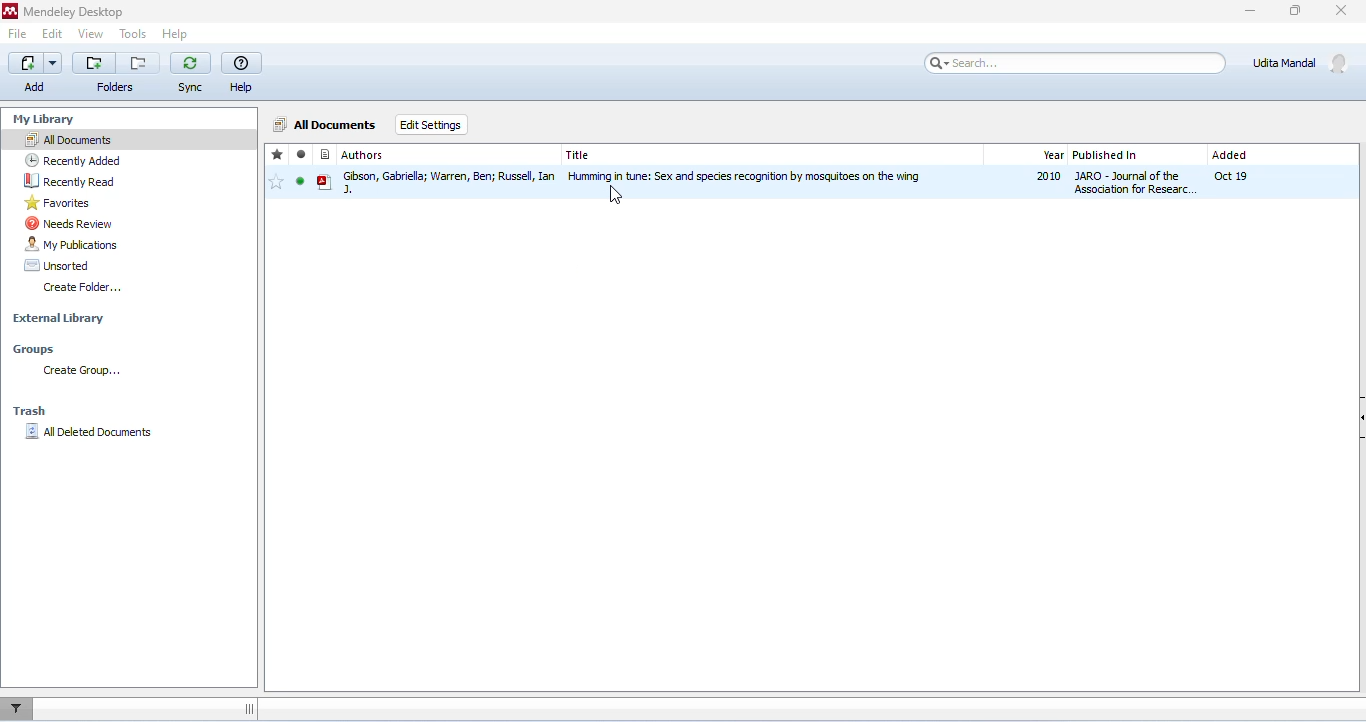 This screenshot has height=722, width=1366. What do you see at coordinates (69, 223) in the screenshot?
I see `needs review` at bounding box center [69, 223].